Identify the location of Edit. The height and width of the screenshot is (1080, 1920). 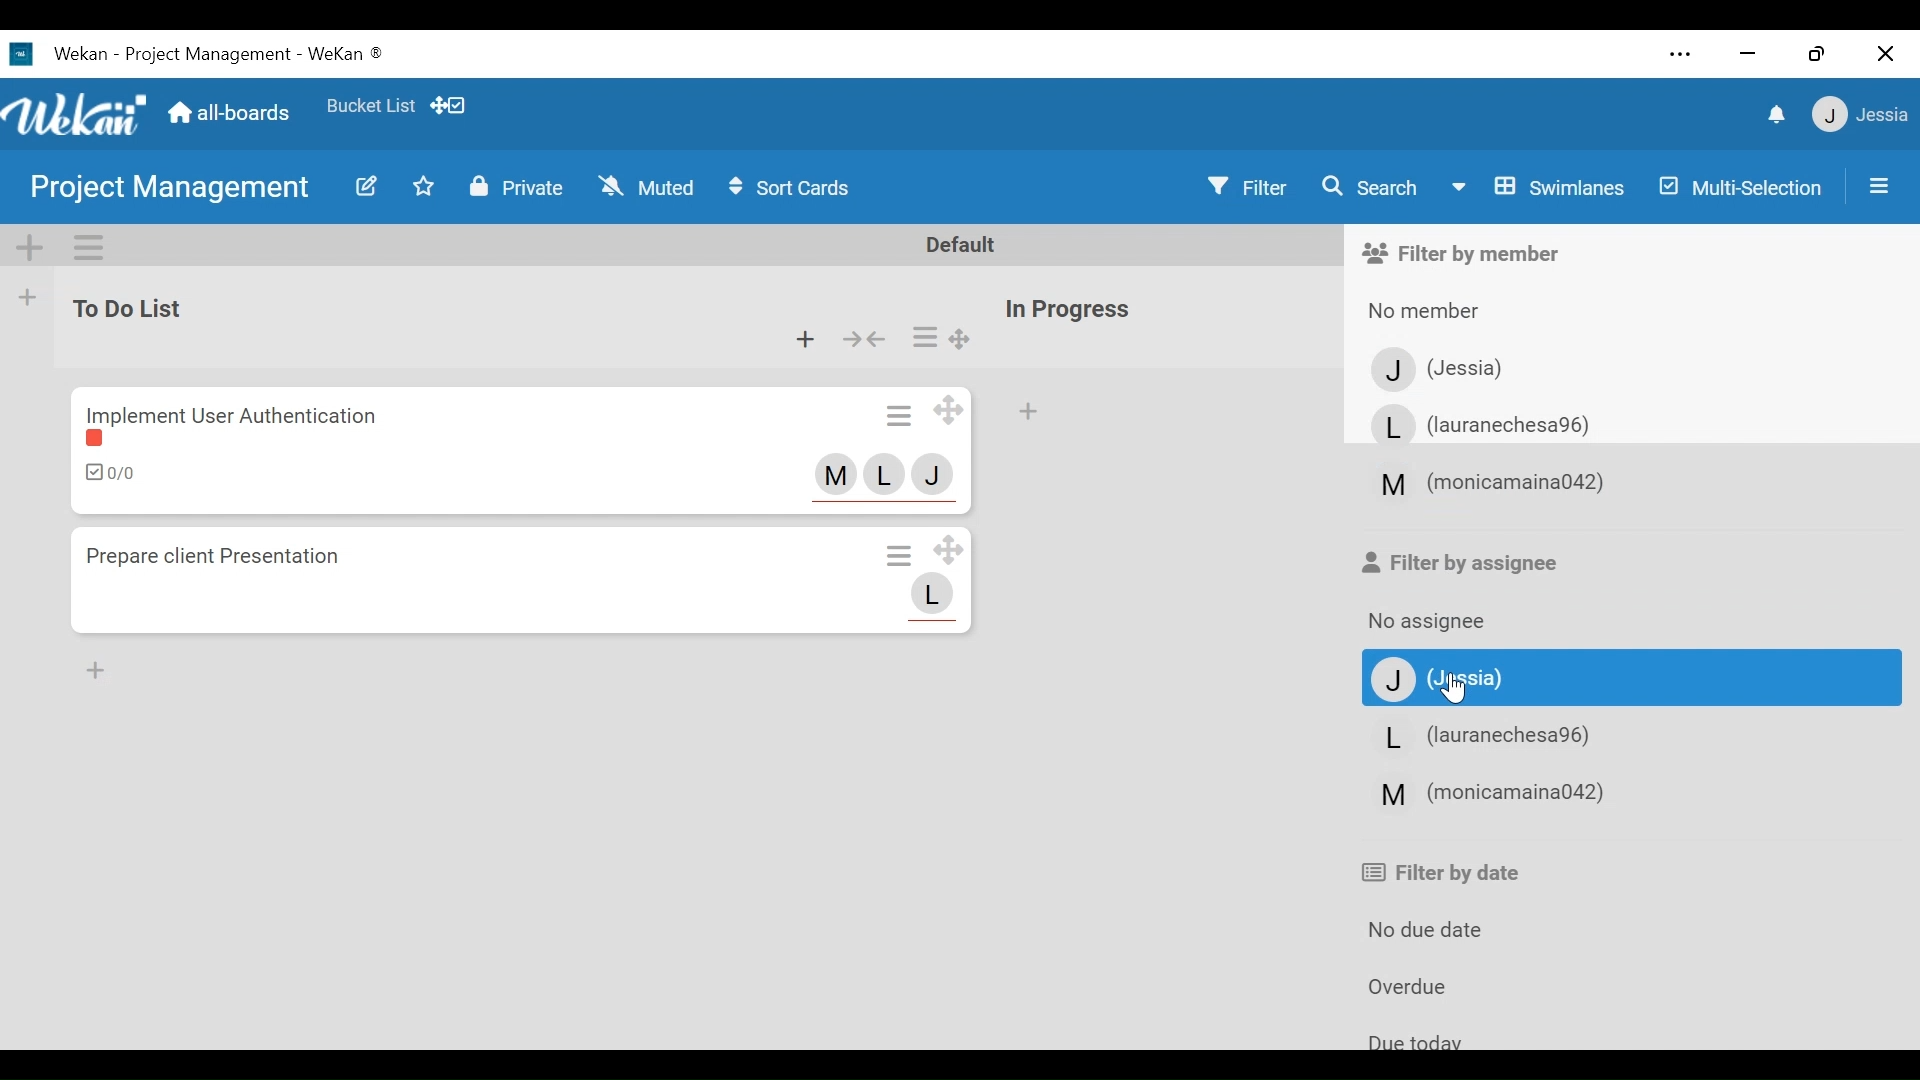
(367, 185).